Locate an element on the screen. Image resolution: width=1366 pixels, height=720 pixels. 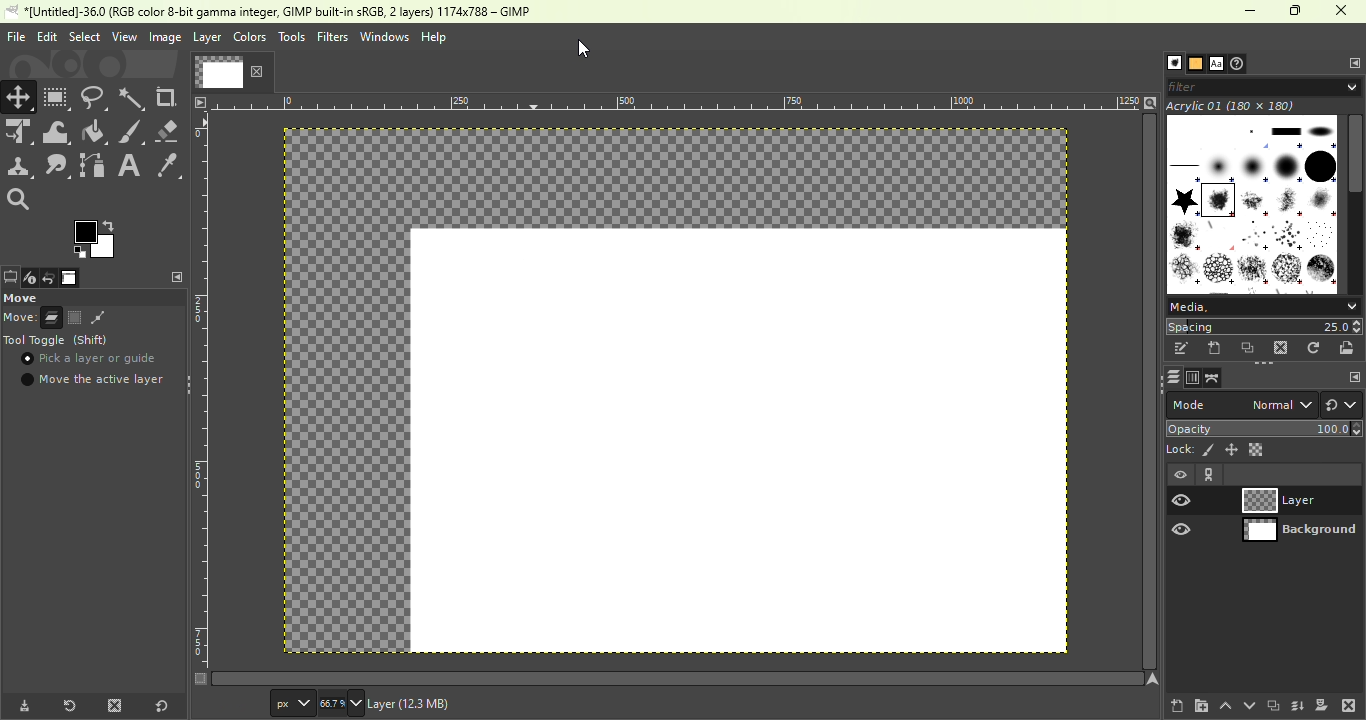
Filters is located at coordinates (332, 37).